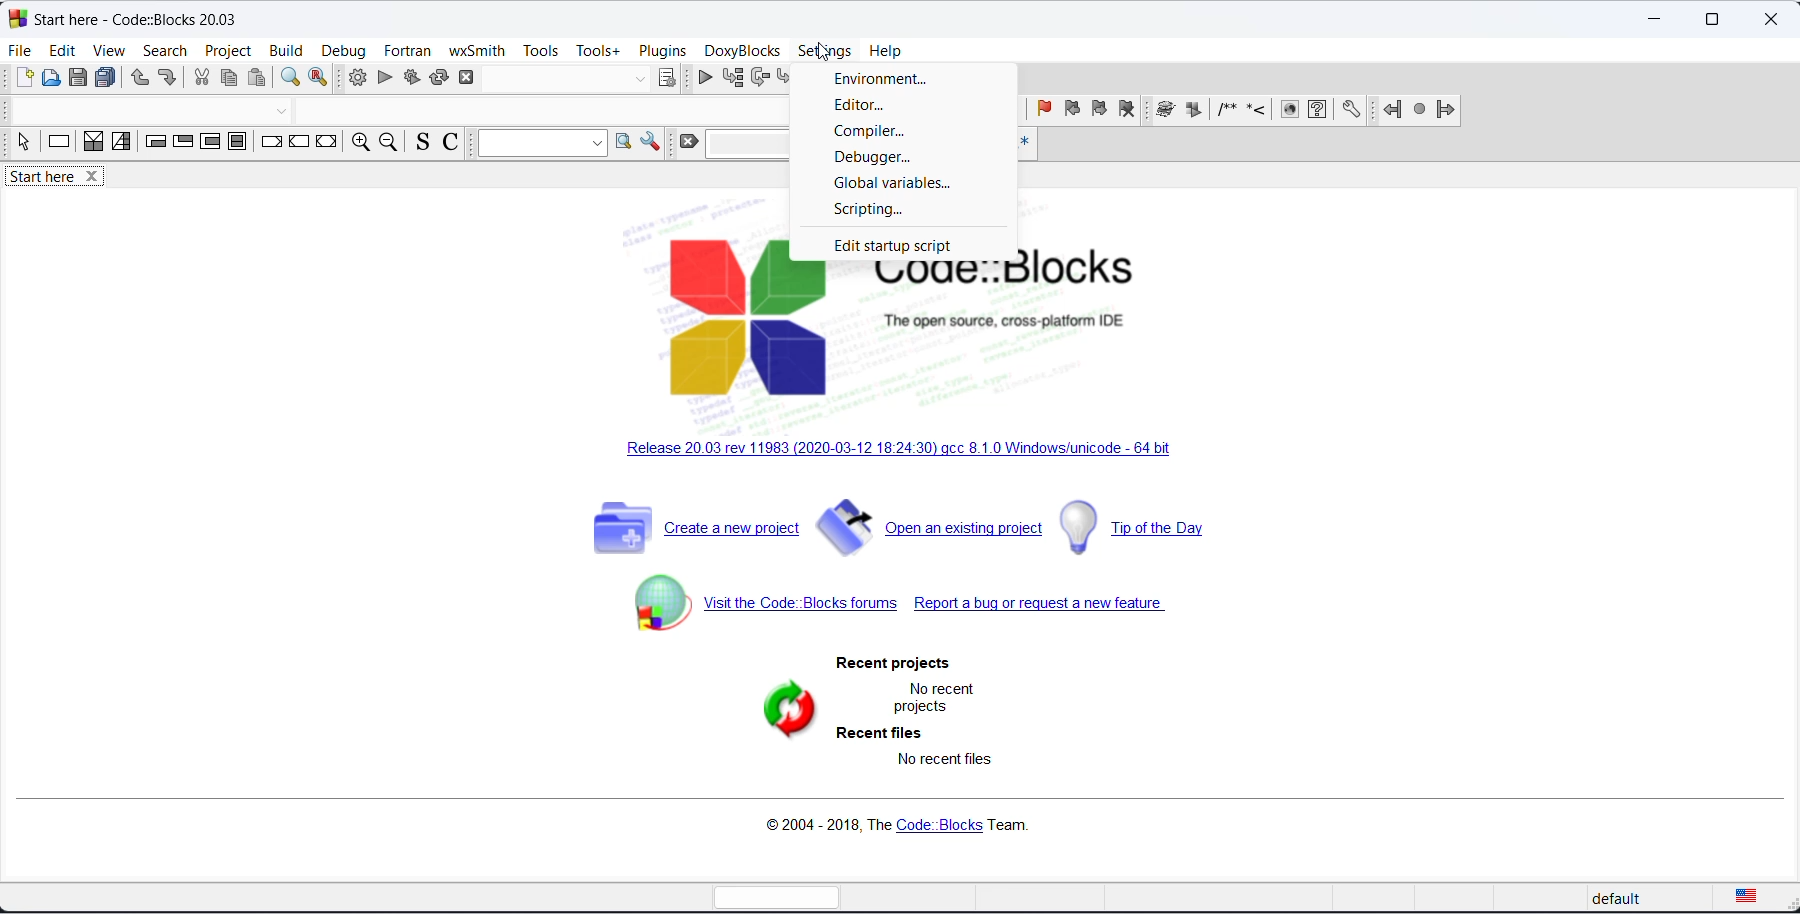 This screenshot has width=1800, height=914. I want to click on selection, so click(25, 142).